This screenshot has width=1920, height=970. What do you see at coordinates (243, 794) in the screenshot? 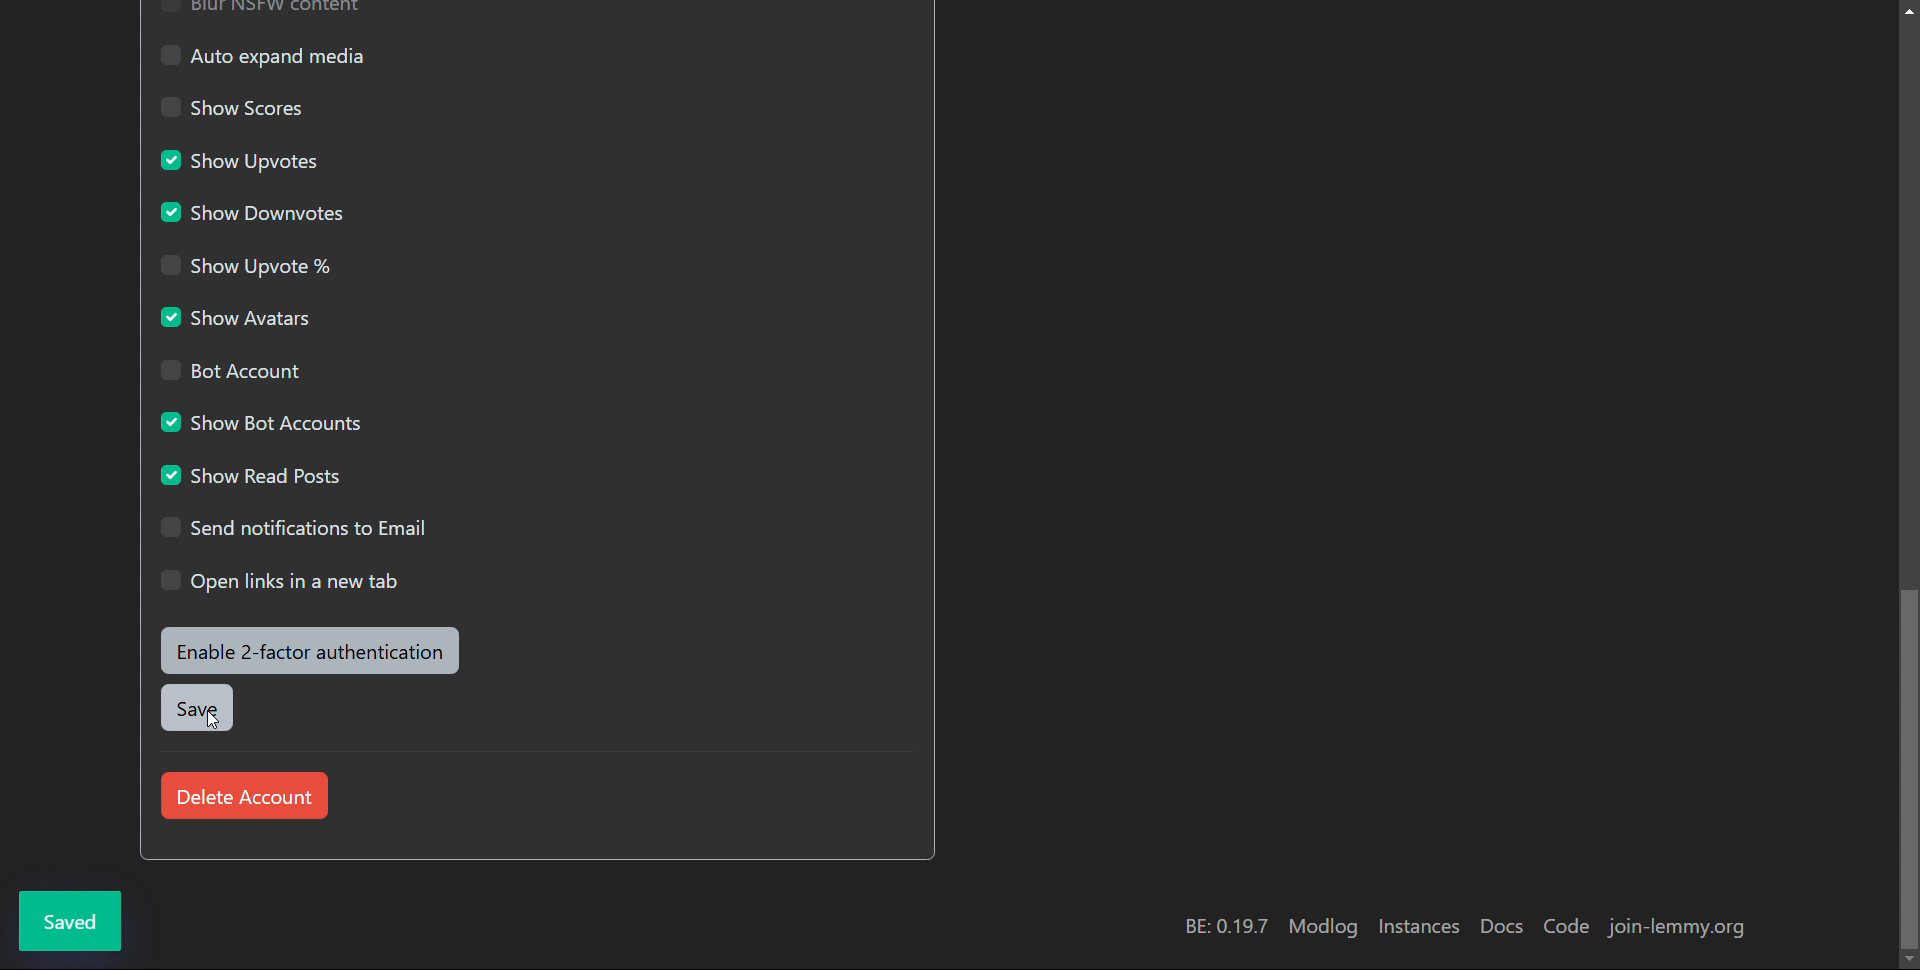
I see `delete account` at bounding box center [243, 794].